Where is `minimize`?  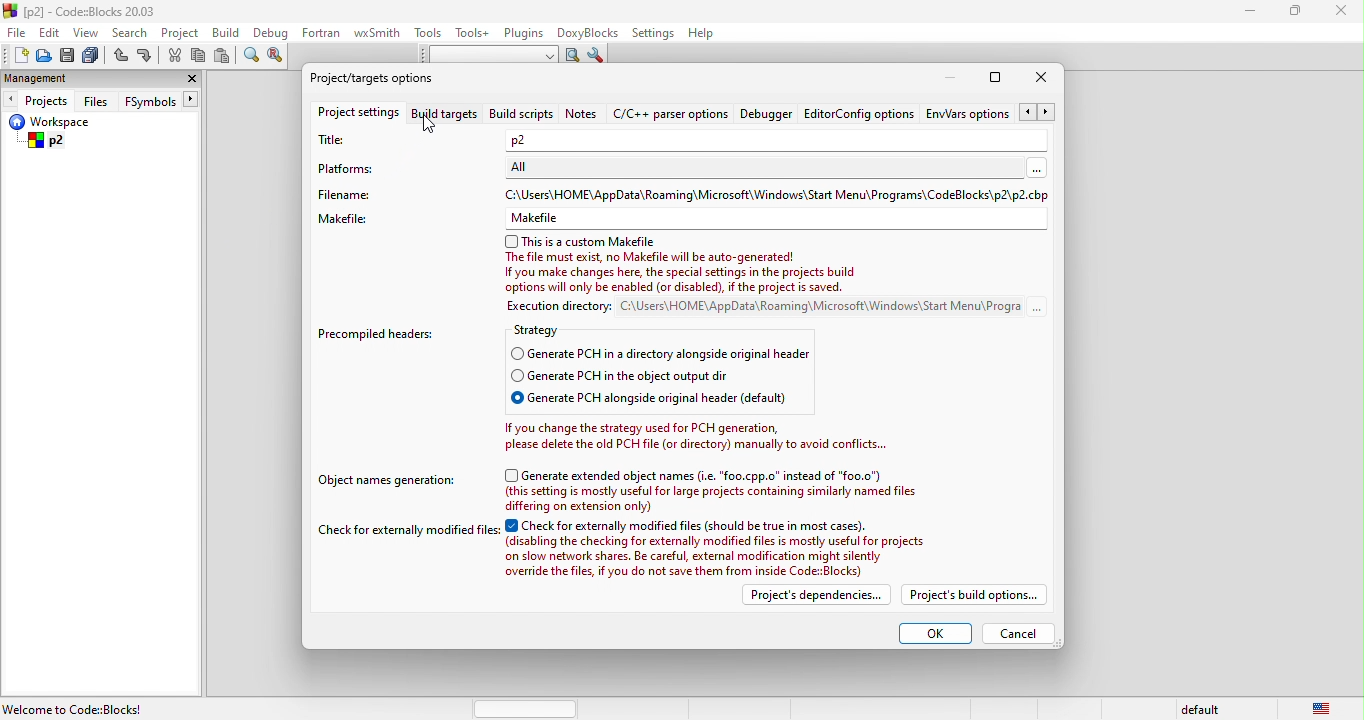
minimize is located at coordinates (950, 78).